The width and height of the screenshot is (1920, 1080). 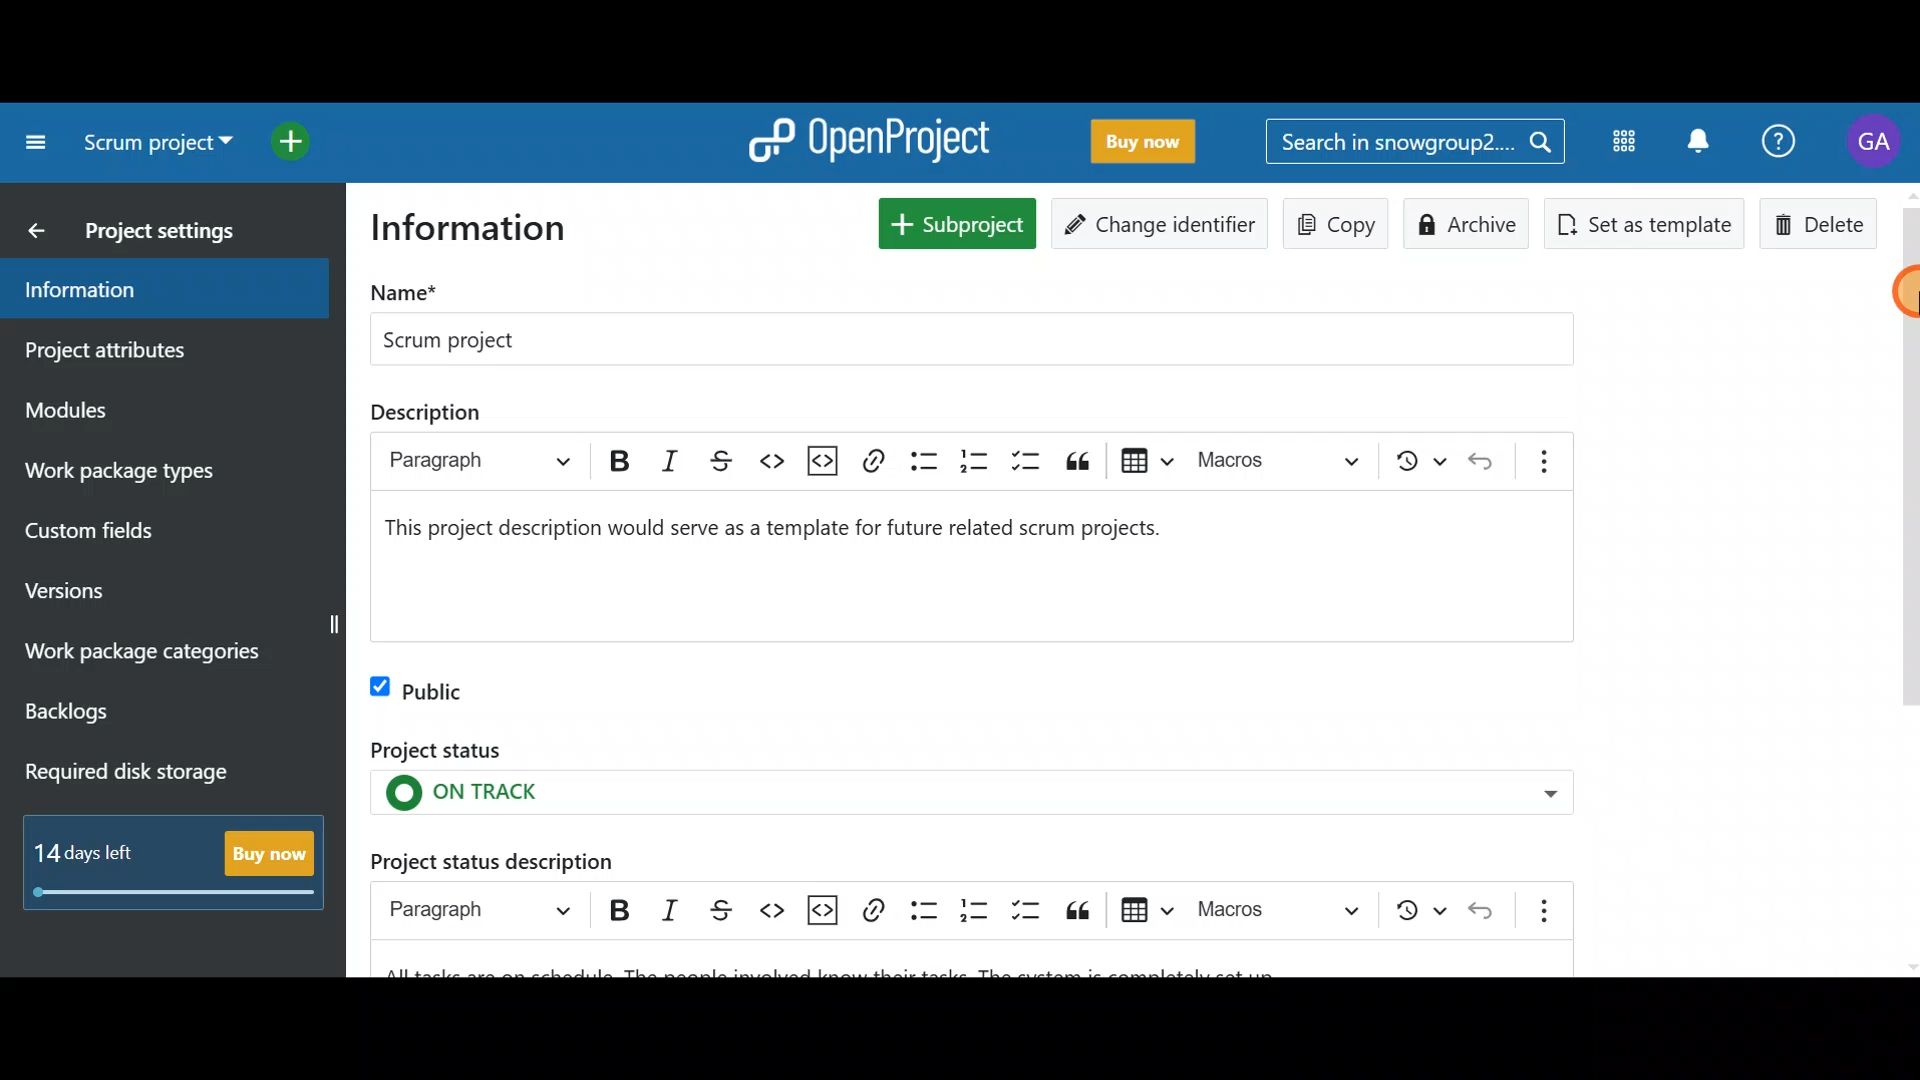 What do you see at coordinates (972, 910) in the screenshot?
I see `Numbered list` at bounding box center [972, 910].